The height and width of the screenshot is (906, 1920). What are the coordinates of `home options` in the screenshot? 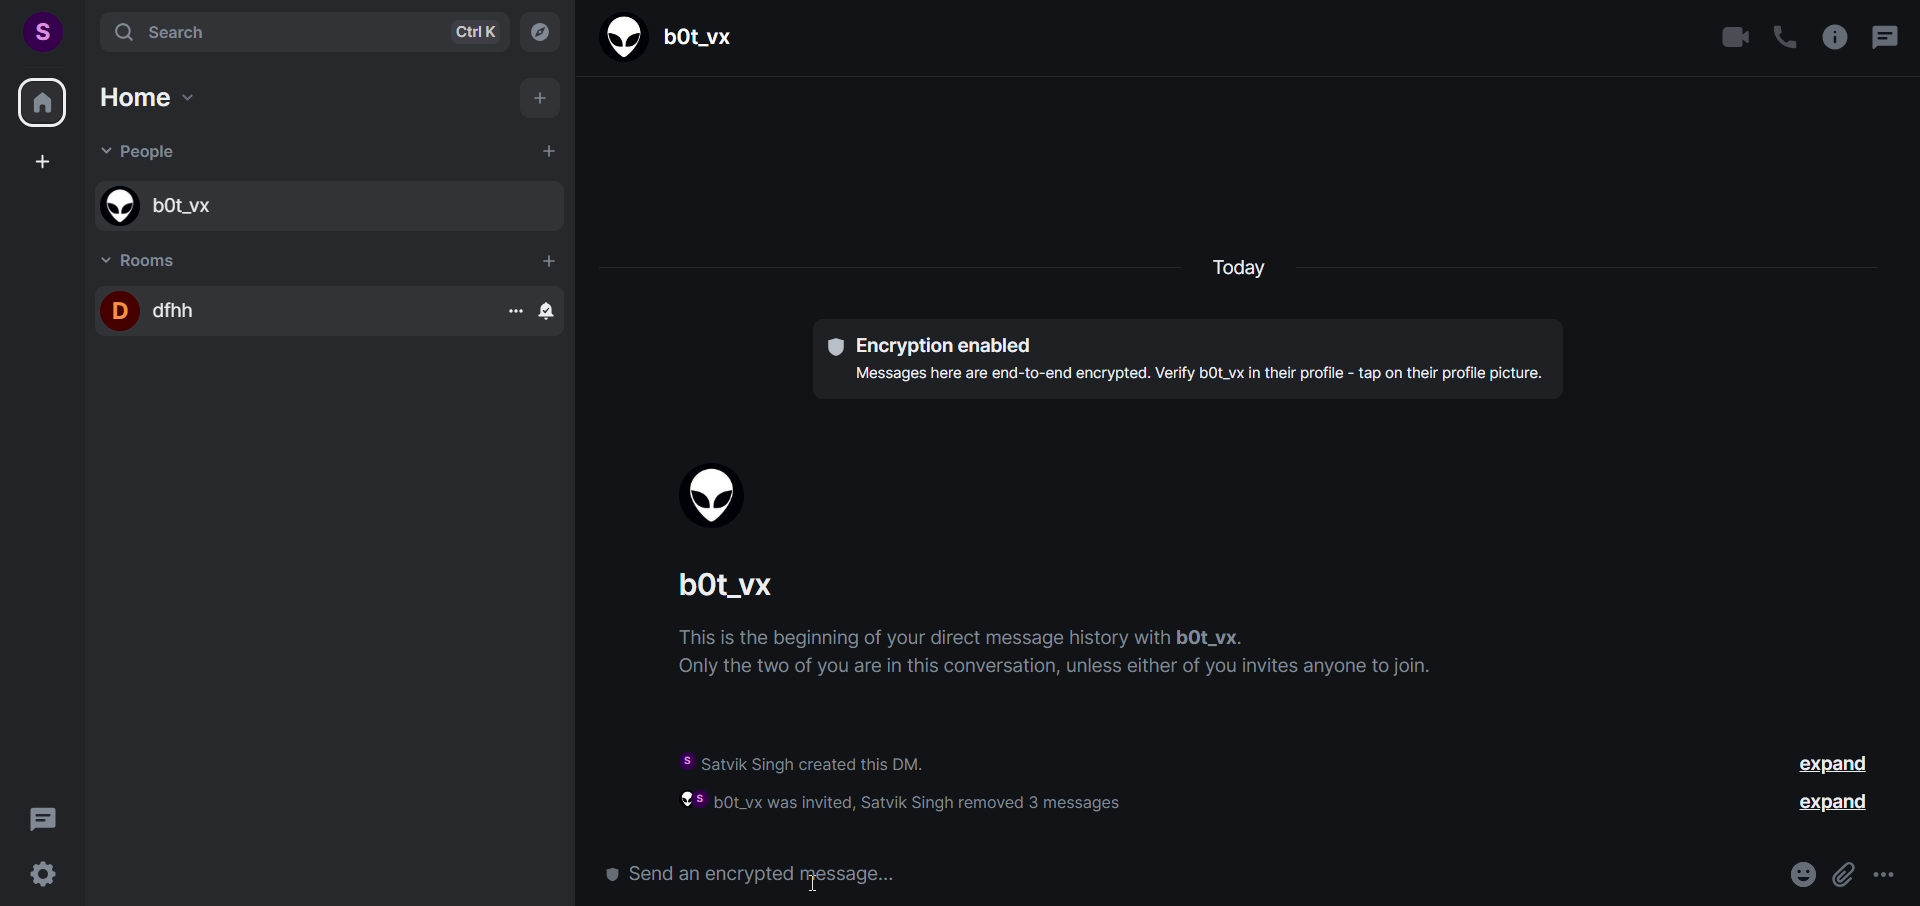 It's located at (164, 102).